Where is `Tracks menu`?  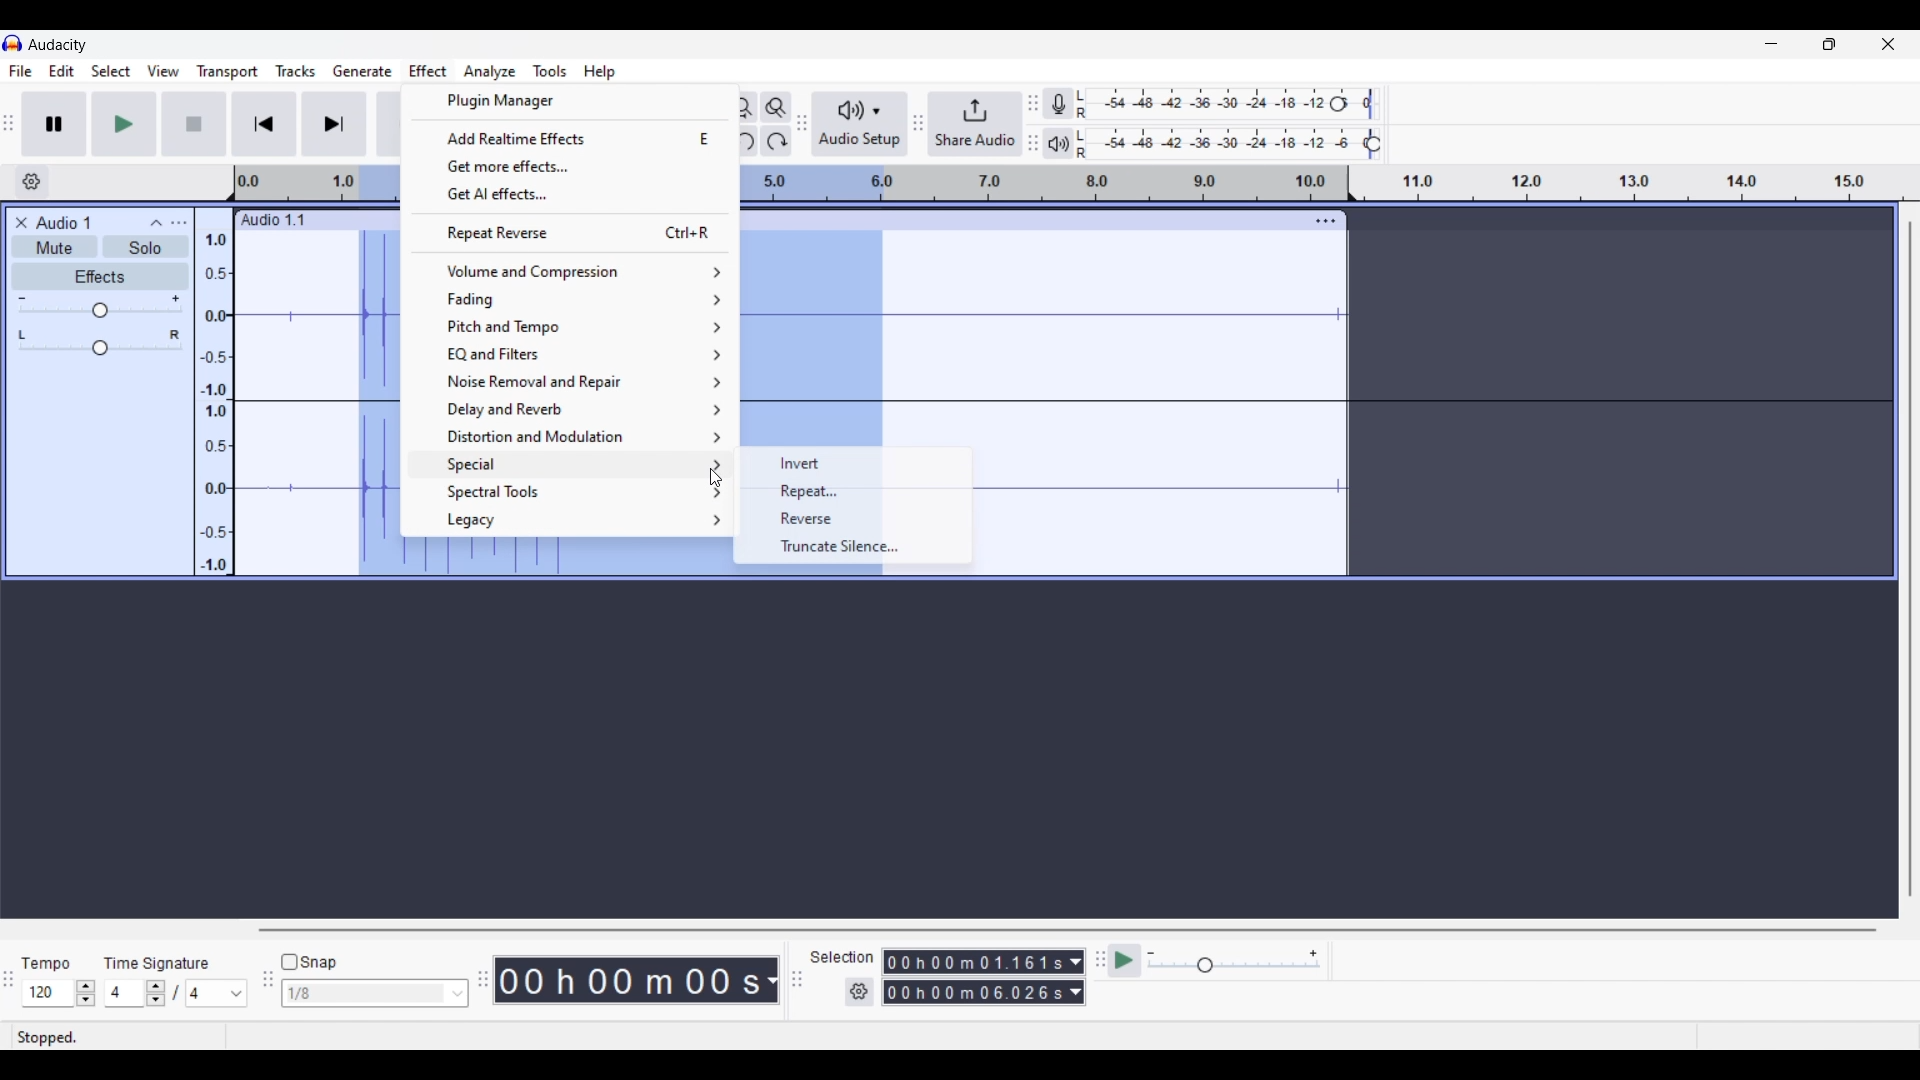 Tracks menu is located at coordinates (296, 71).